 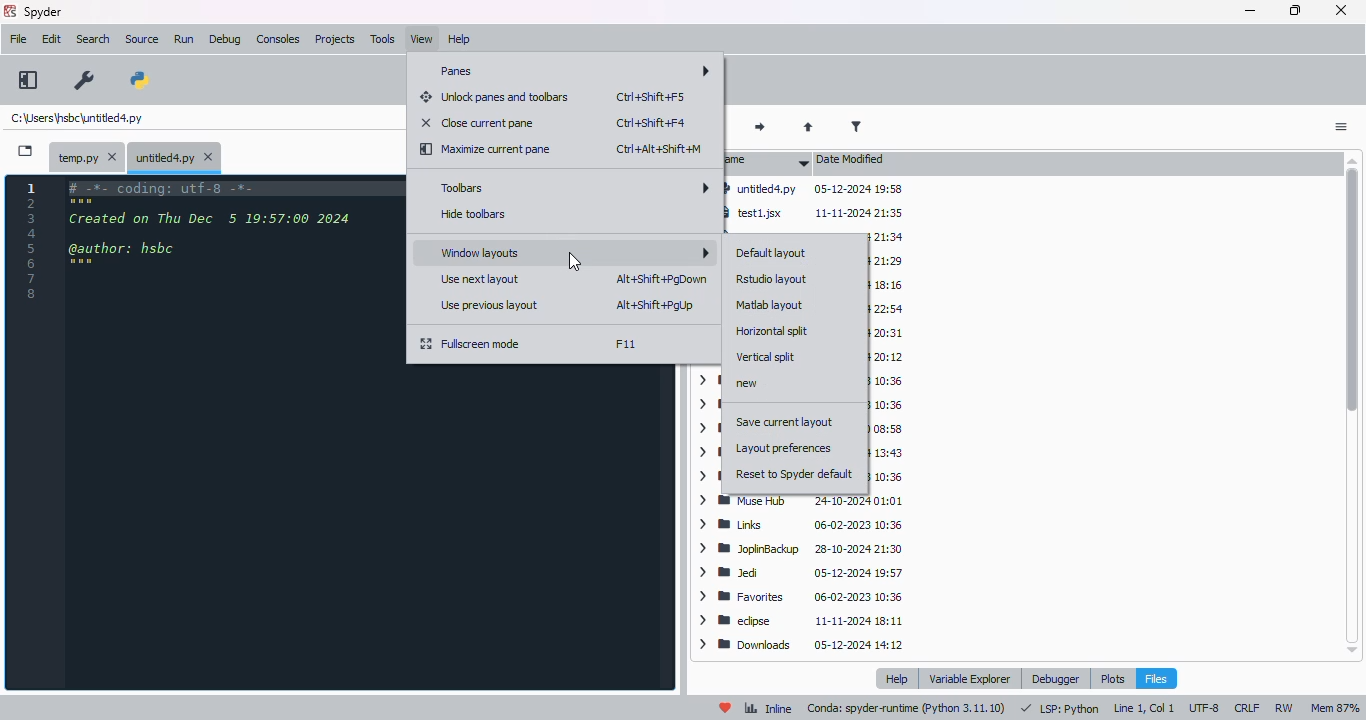 What do you see at coordinates (889, 405) in the screenshot?
I see `Saved Games` at bounding box center [889, 405].